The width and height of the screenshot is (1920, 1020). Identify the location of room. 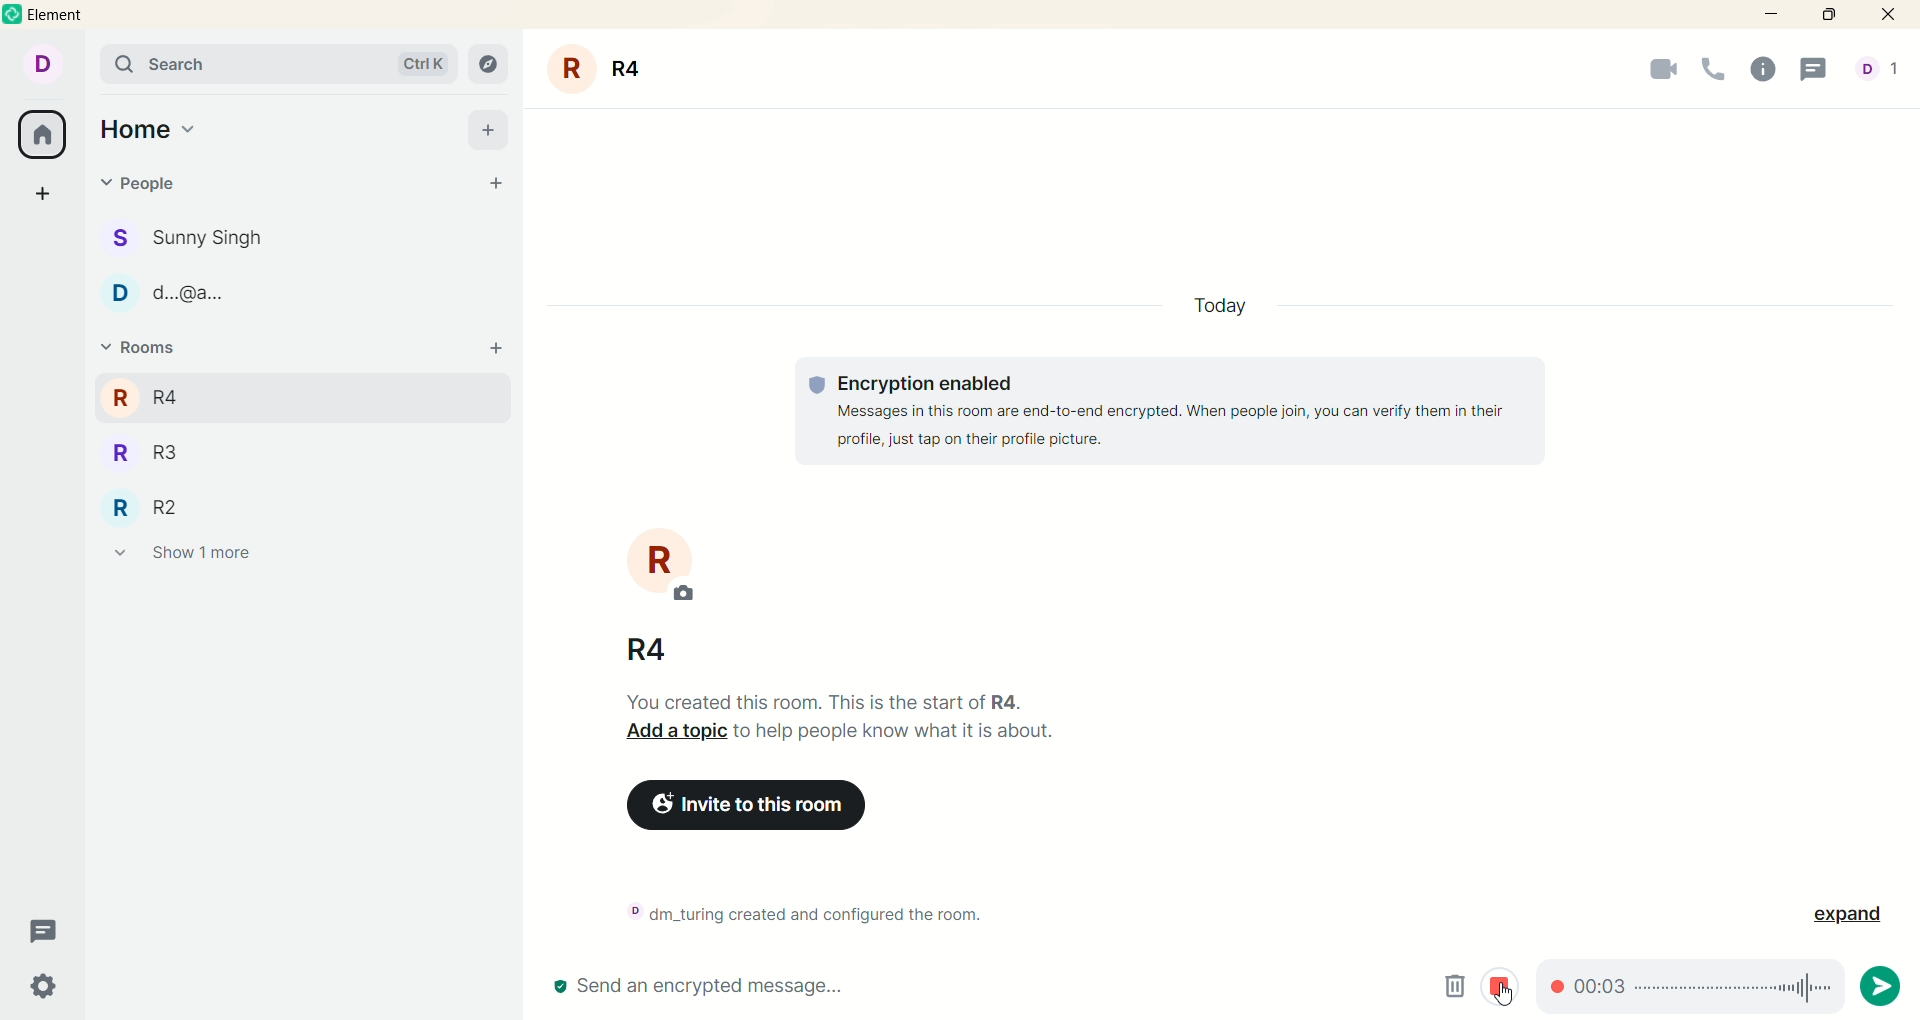
(663, 563).